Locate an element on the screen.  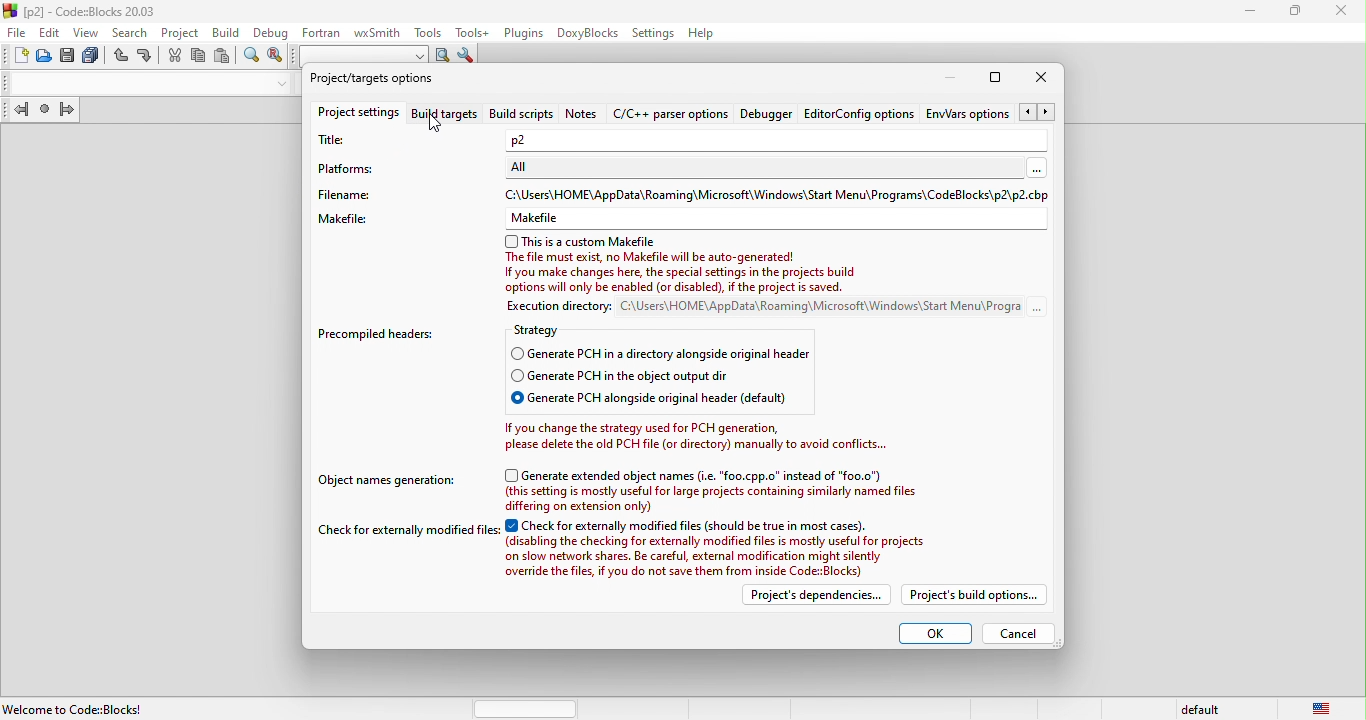
execution directory is located at coordinates (773, 308).